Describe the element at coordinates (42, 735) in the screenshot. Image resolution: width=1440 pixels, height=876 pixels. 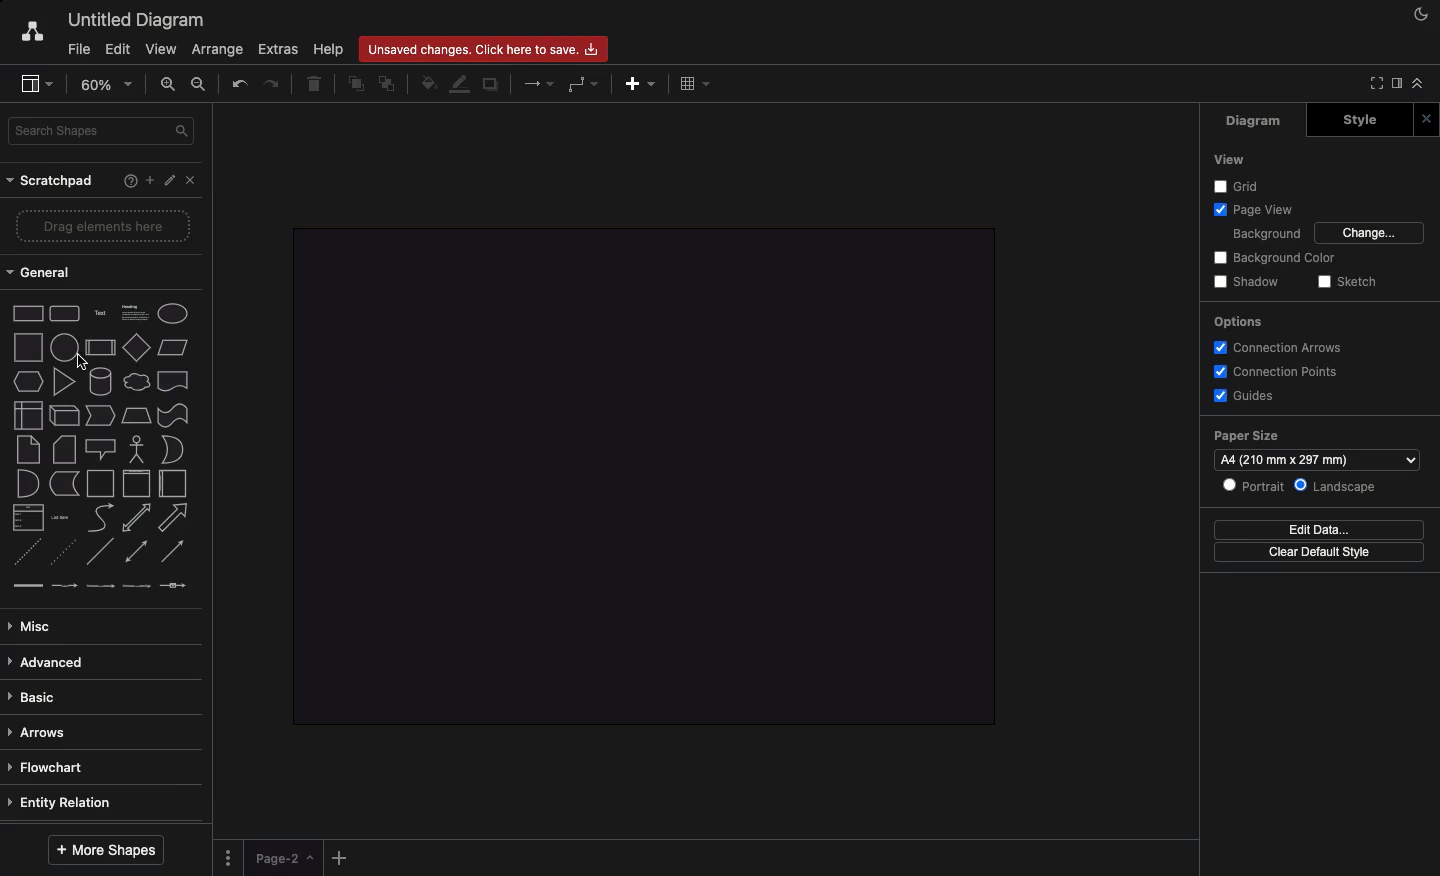
I see `Arrows` at that location.